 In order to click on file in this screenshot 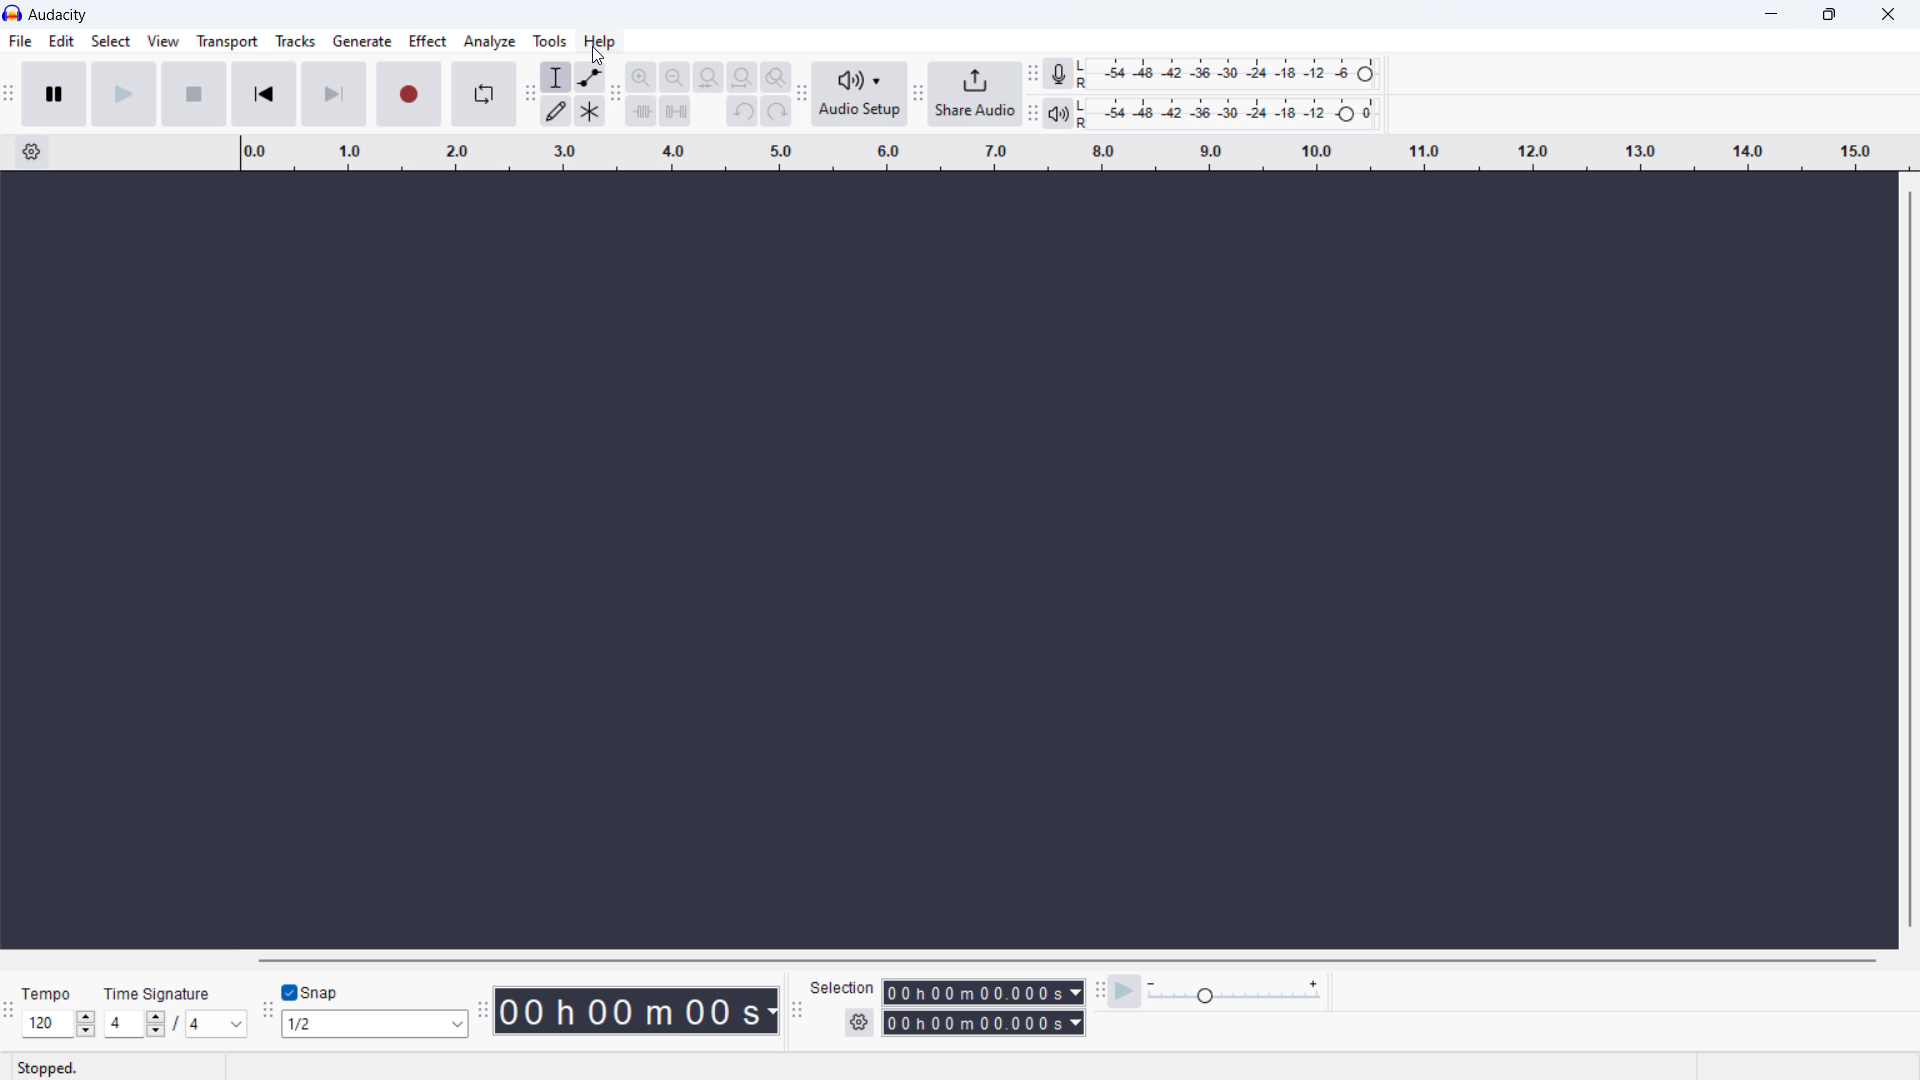, I will do `click(19, 41)`.